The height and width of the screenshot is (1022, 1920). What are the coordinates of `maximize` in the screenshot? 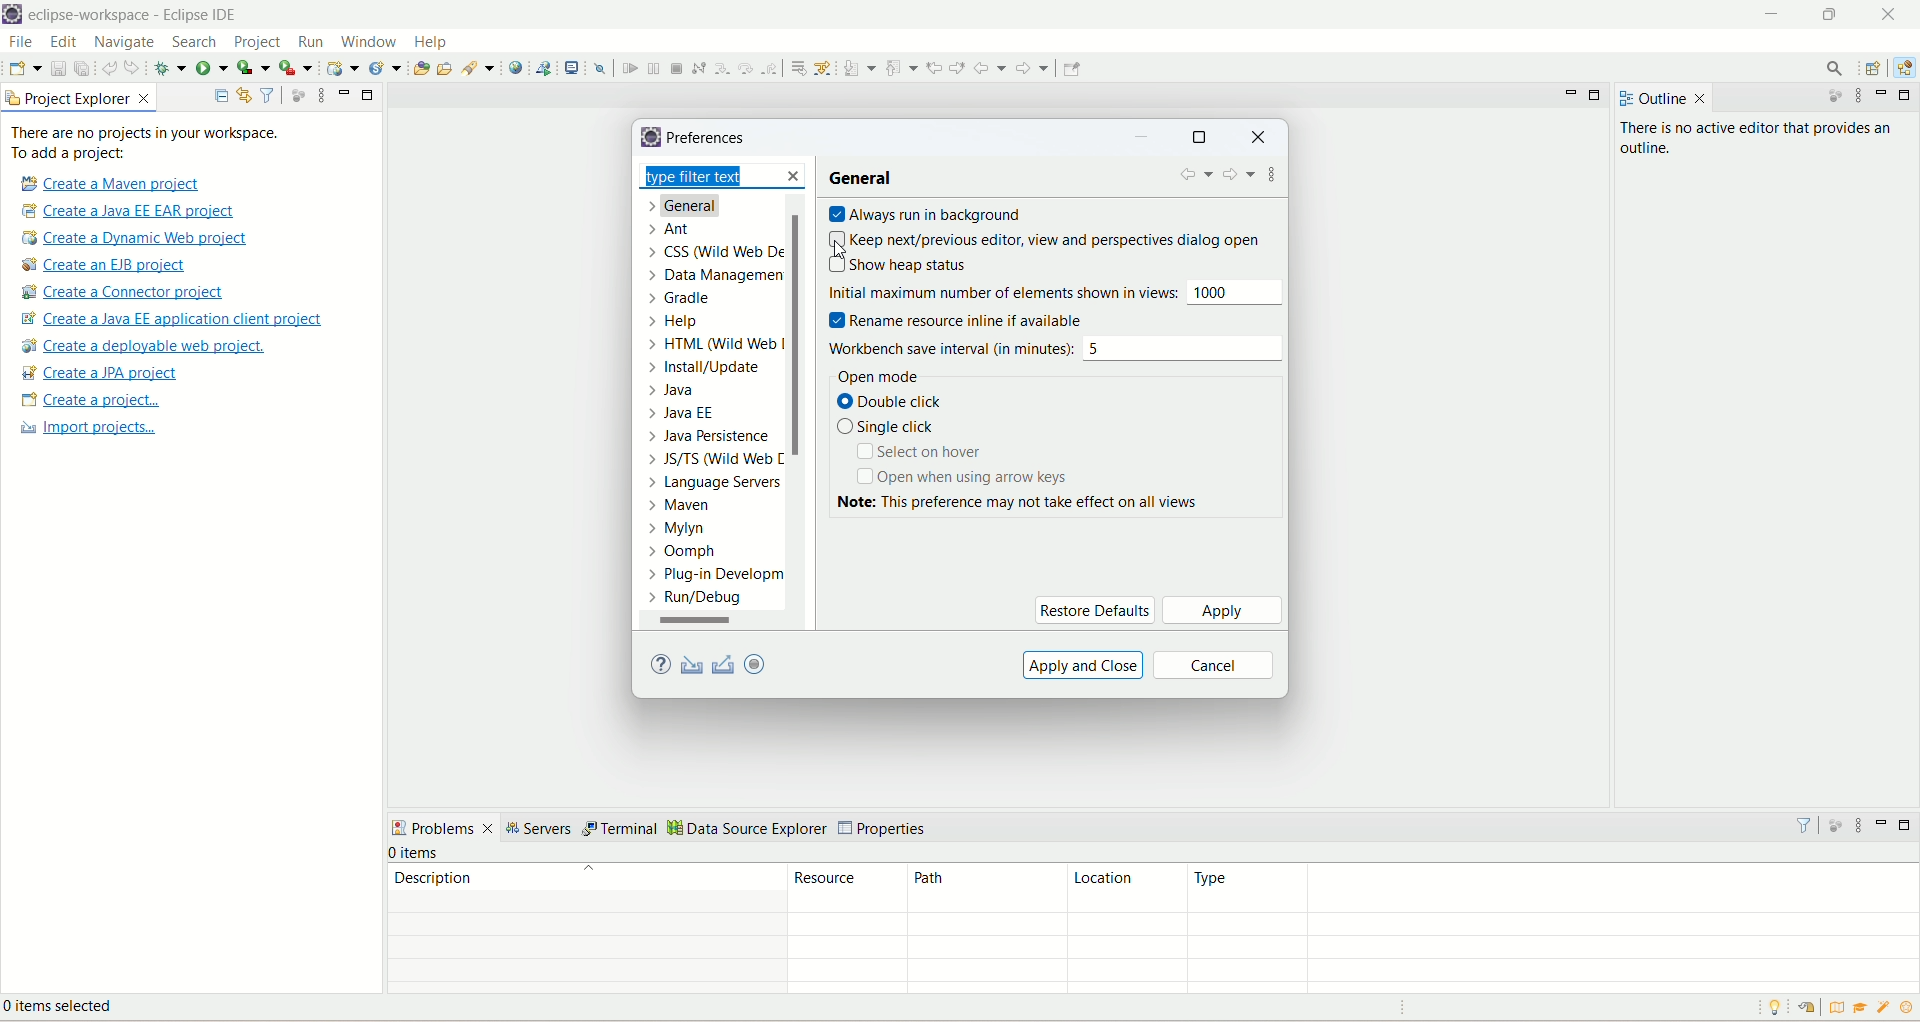 It's located at (369, 96).